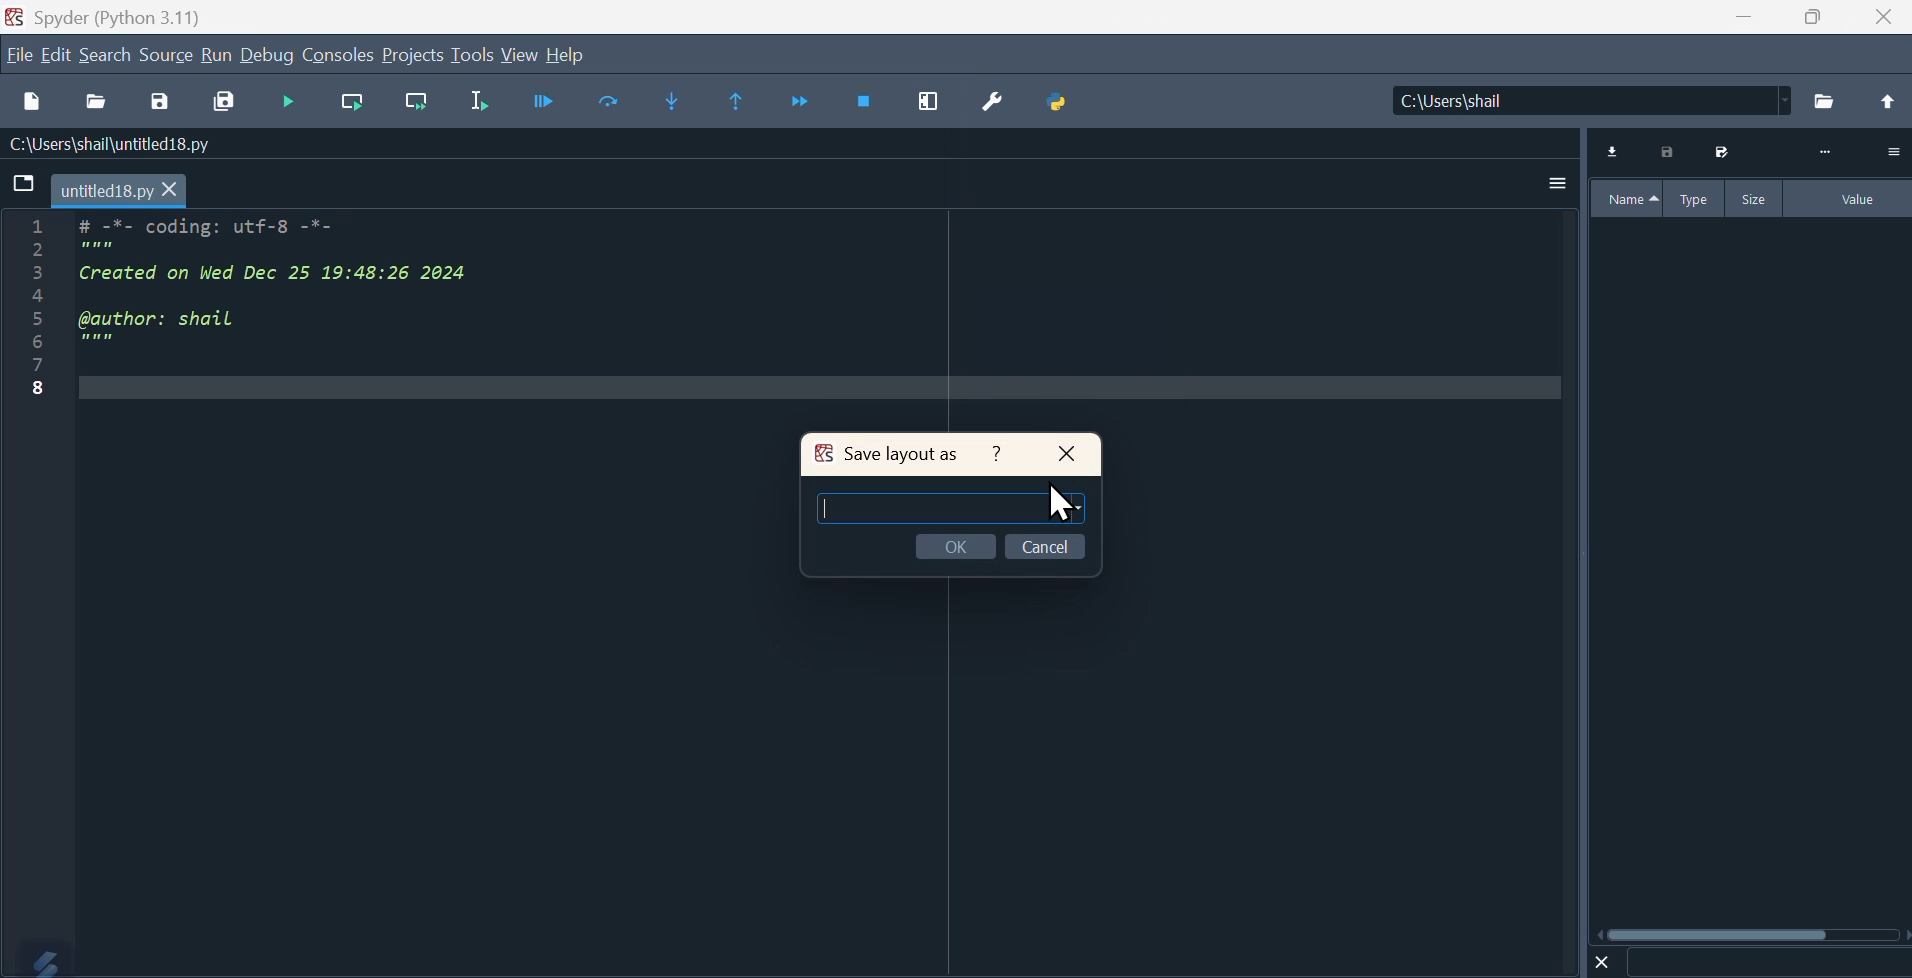  What do you see at coordinates (1614, 152) in the screenshot?
I see `Download` at bounding box center [1614, 152].